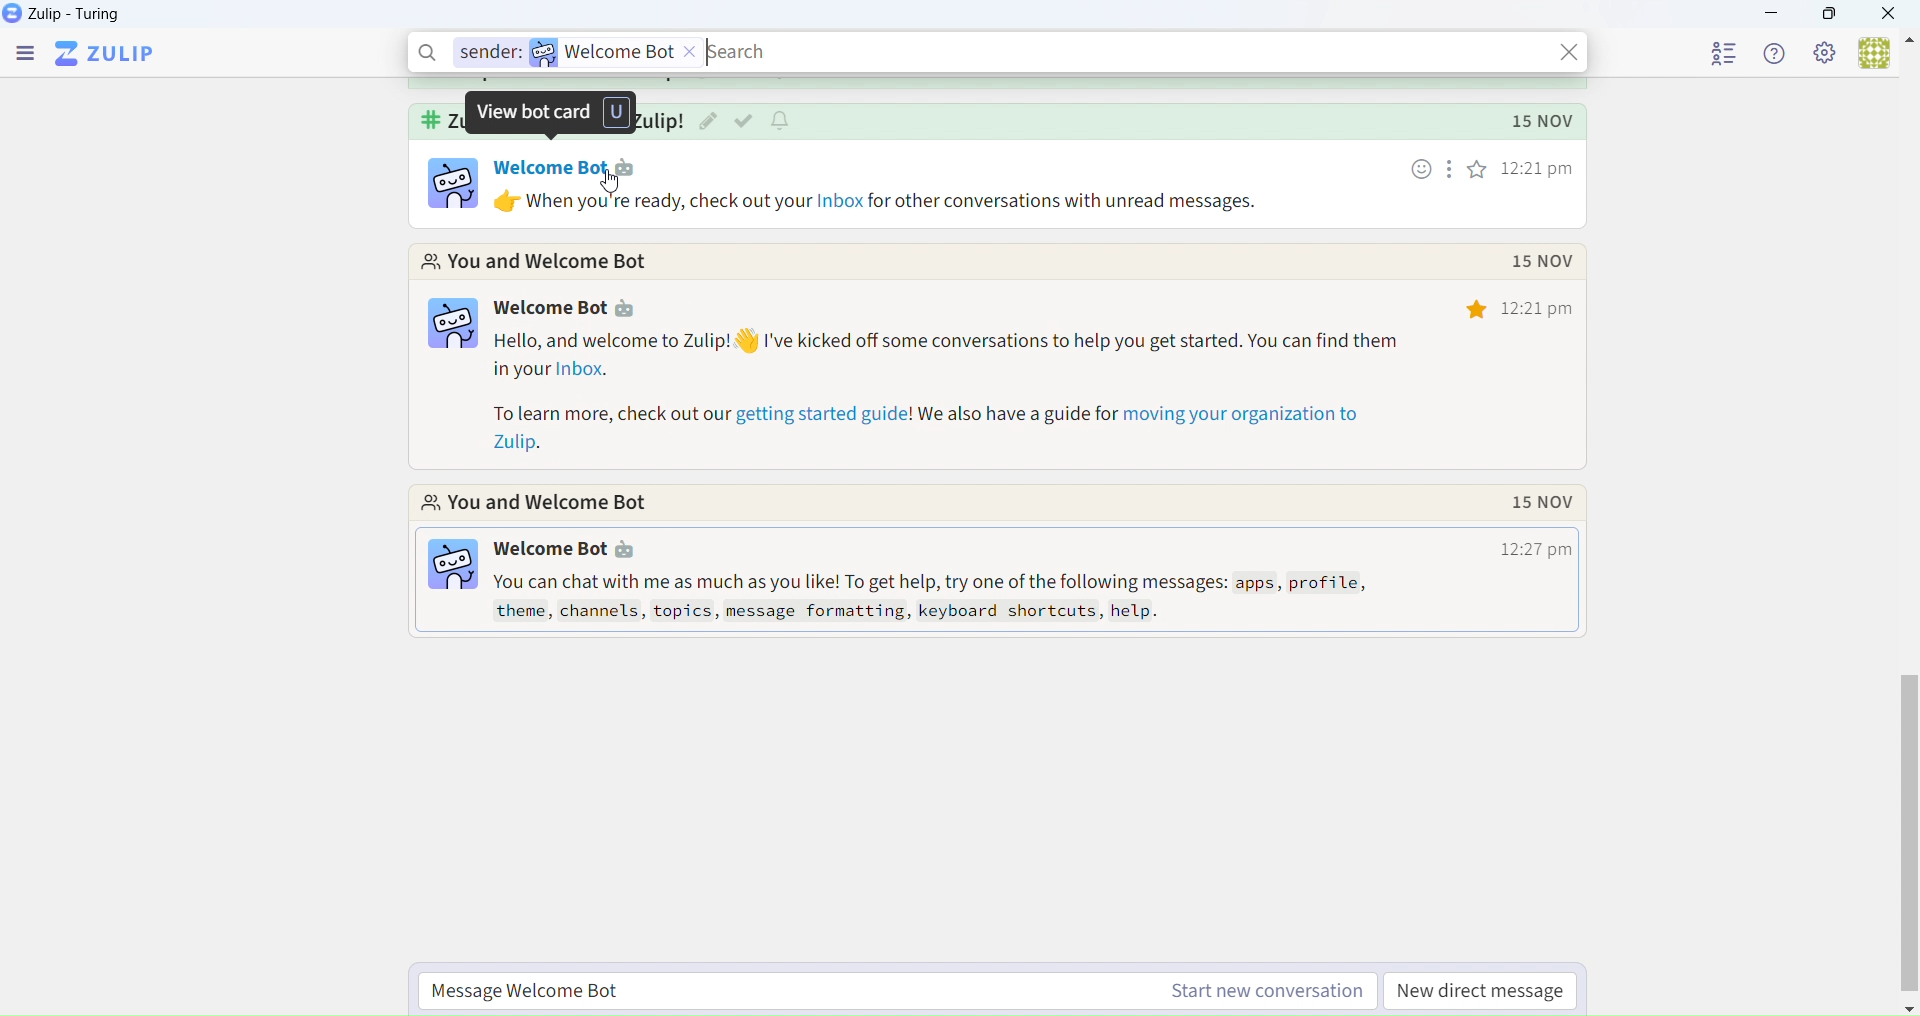 The image size is (1920, 1016). I want to click on 12:27 pm |, so click(1525, 552).